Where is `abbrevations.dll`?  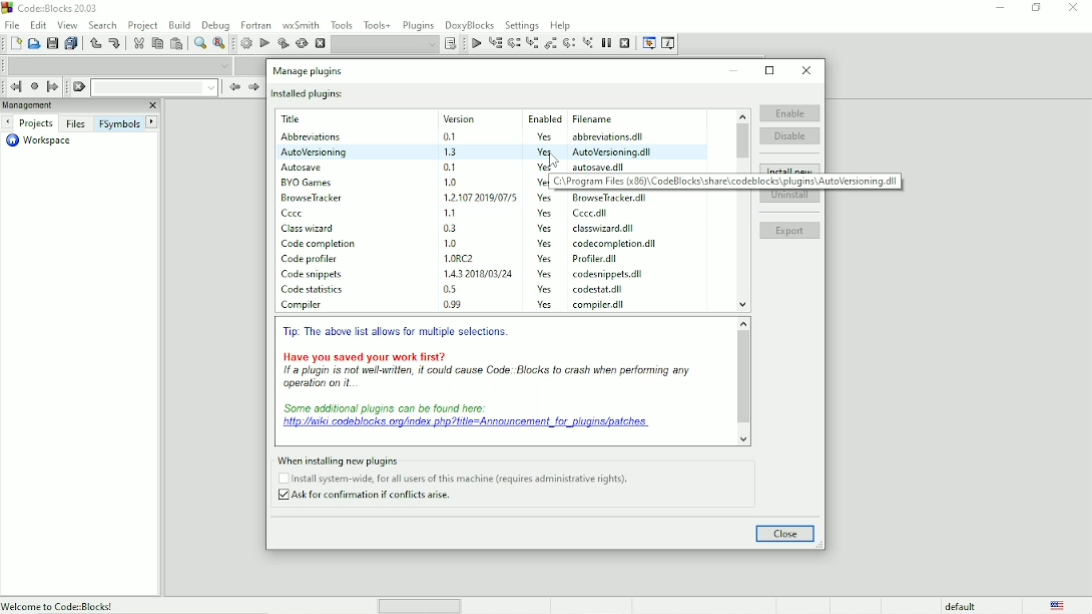 abbrevations.dll is located at coordinates (609, 137).